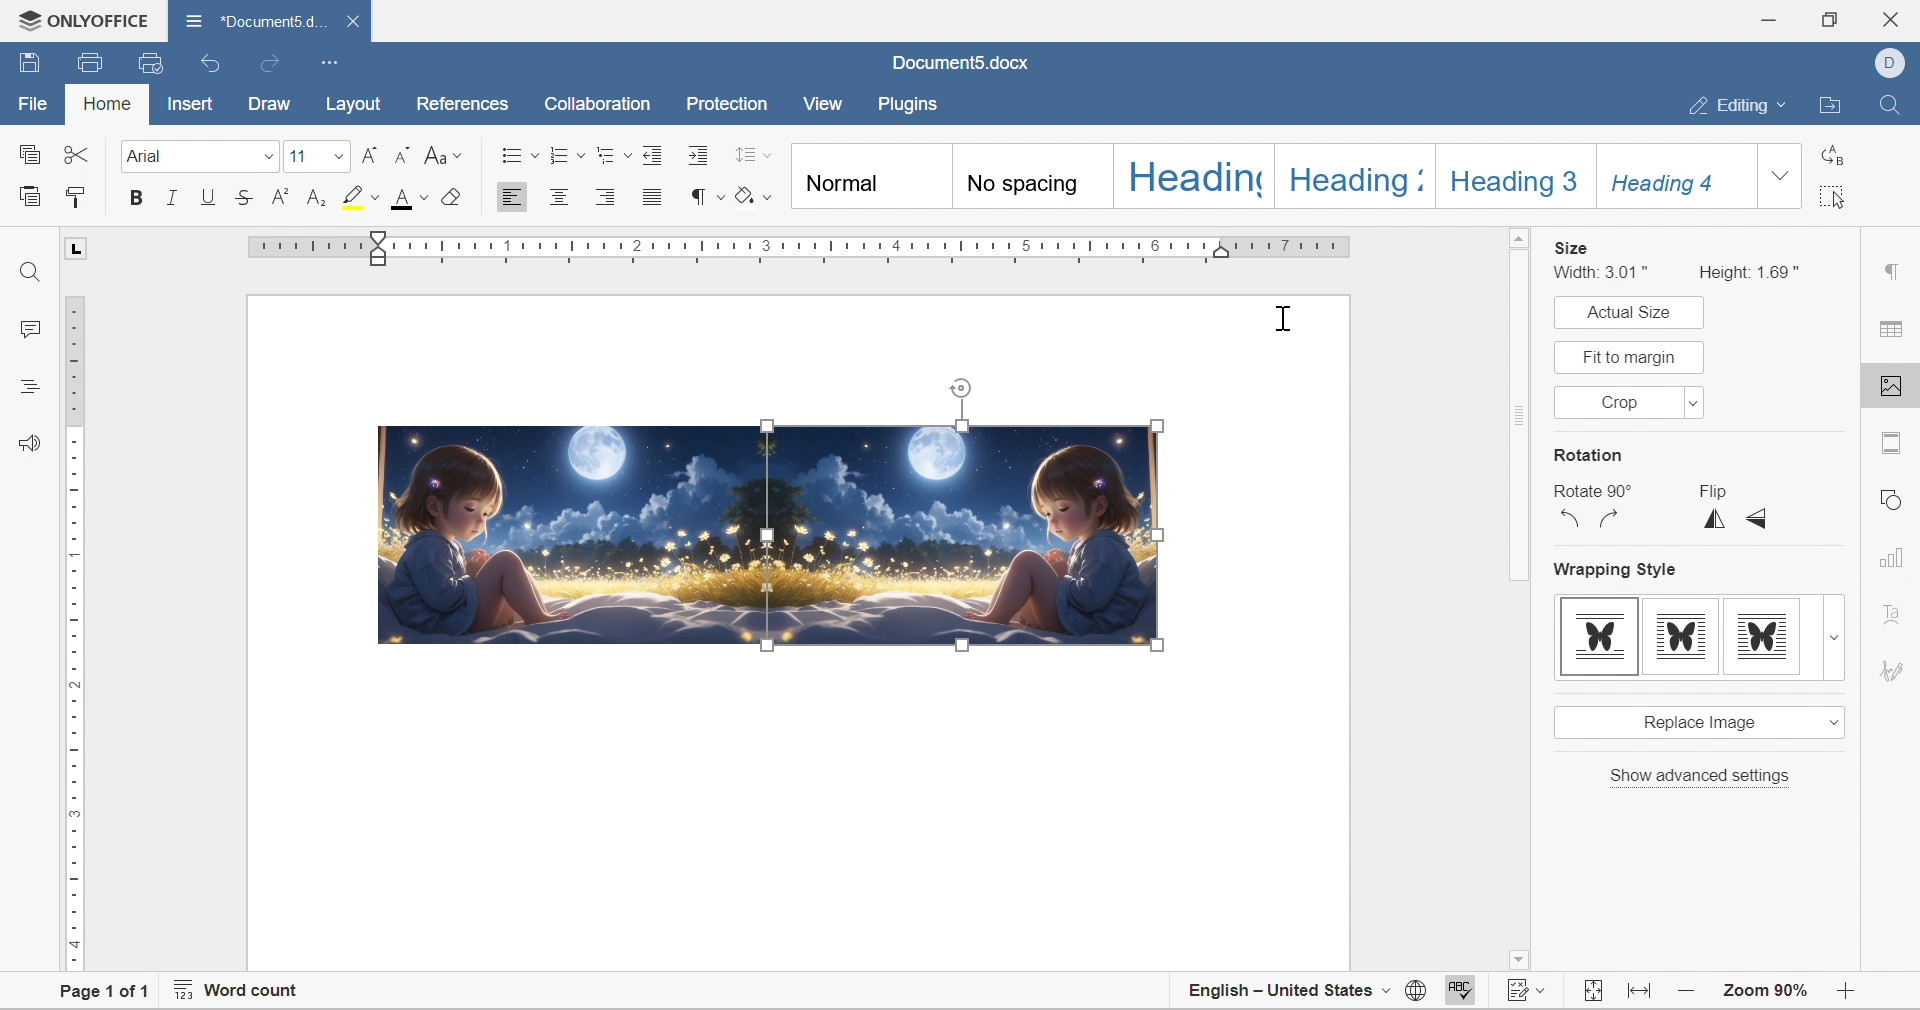  What do you see at coordinates (402, 154) in the screenshot?
I see `Decrement font size` at bounding box center [402, 154].